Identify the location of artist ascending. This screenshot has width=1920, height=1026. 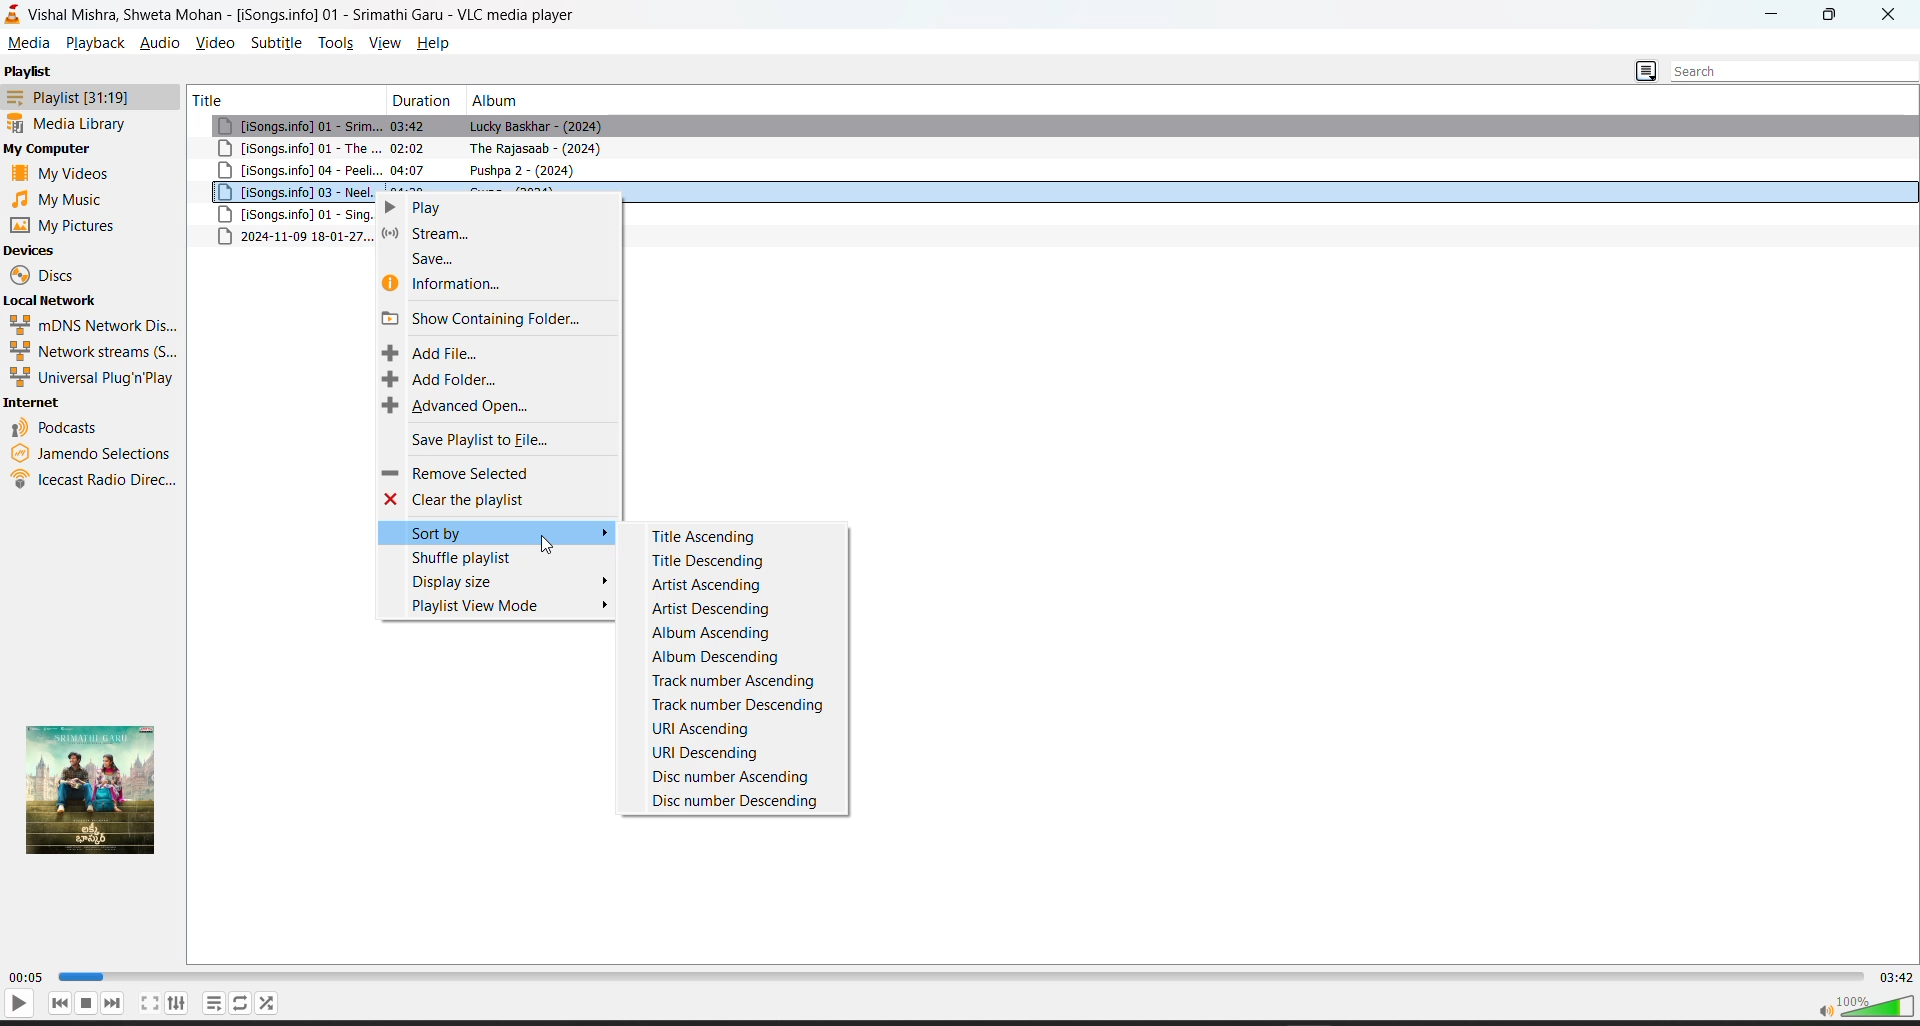
(737, 582).